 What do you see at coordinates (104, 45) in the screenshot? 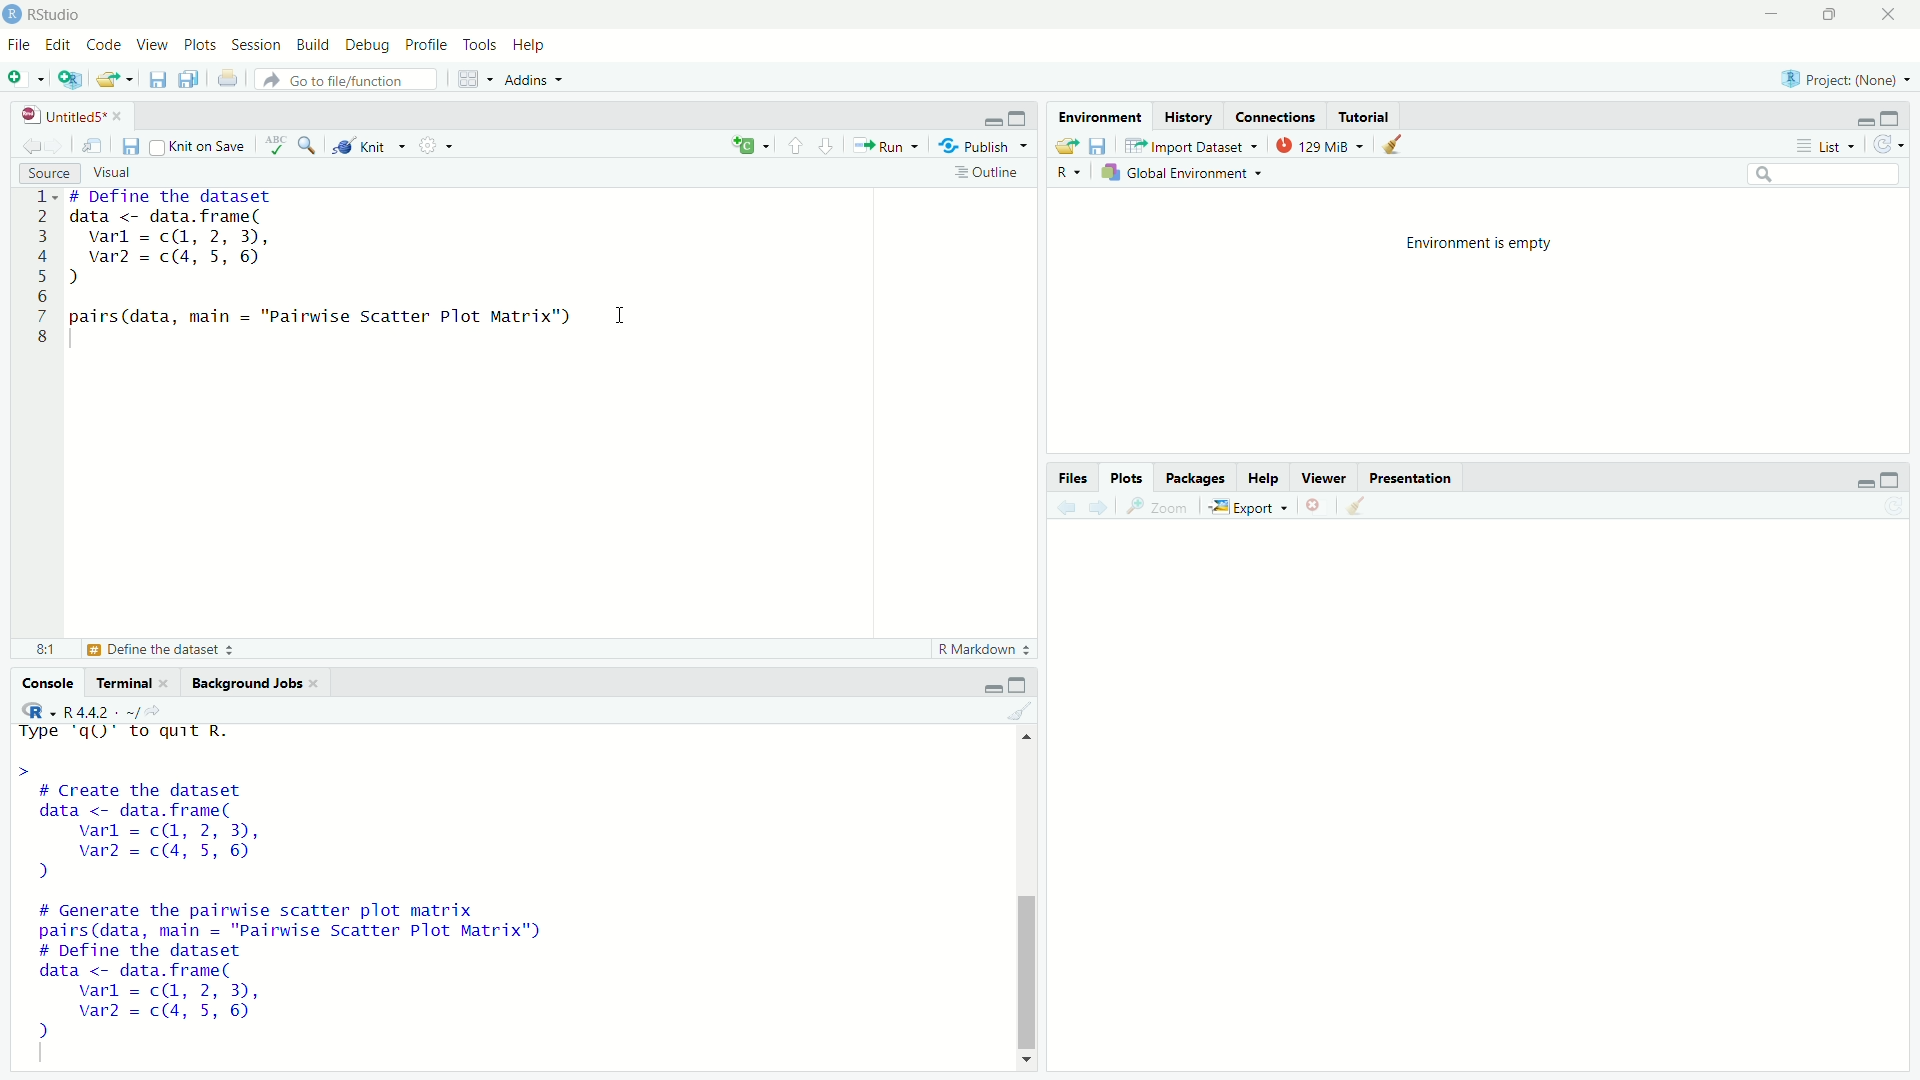
I see `Code` at bounding box center [104, 45].